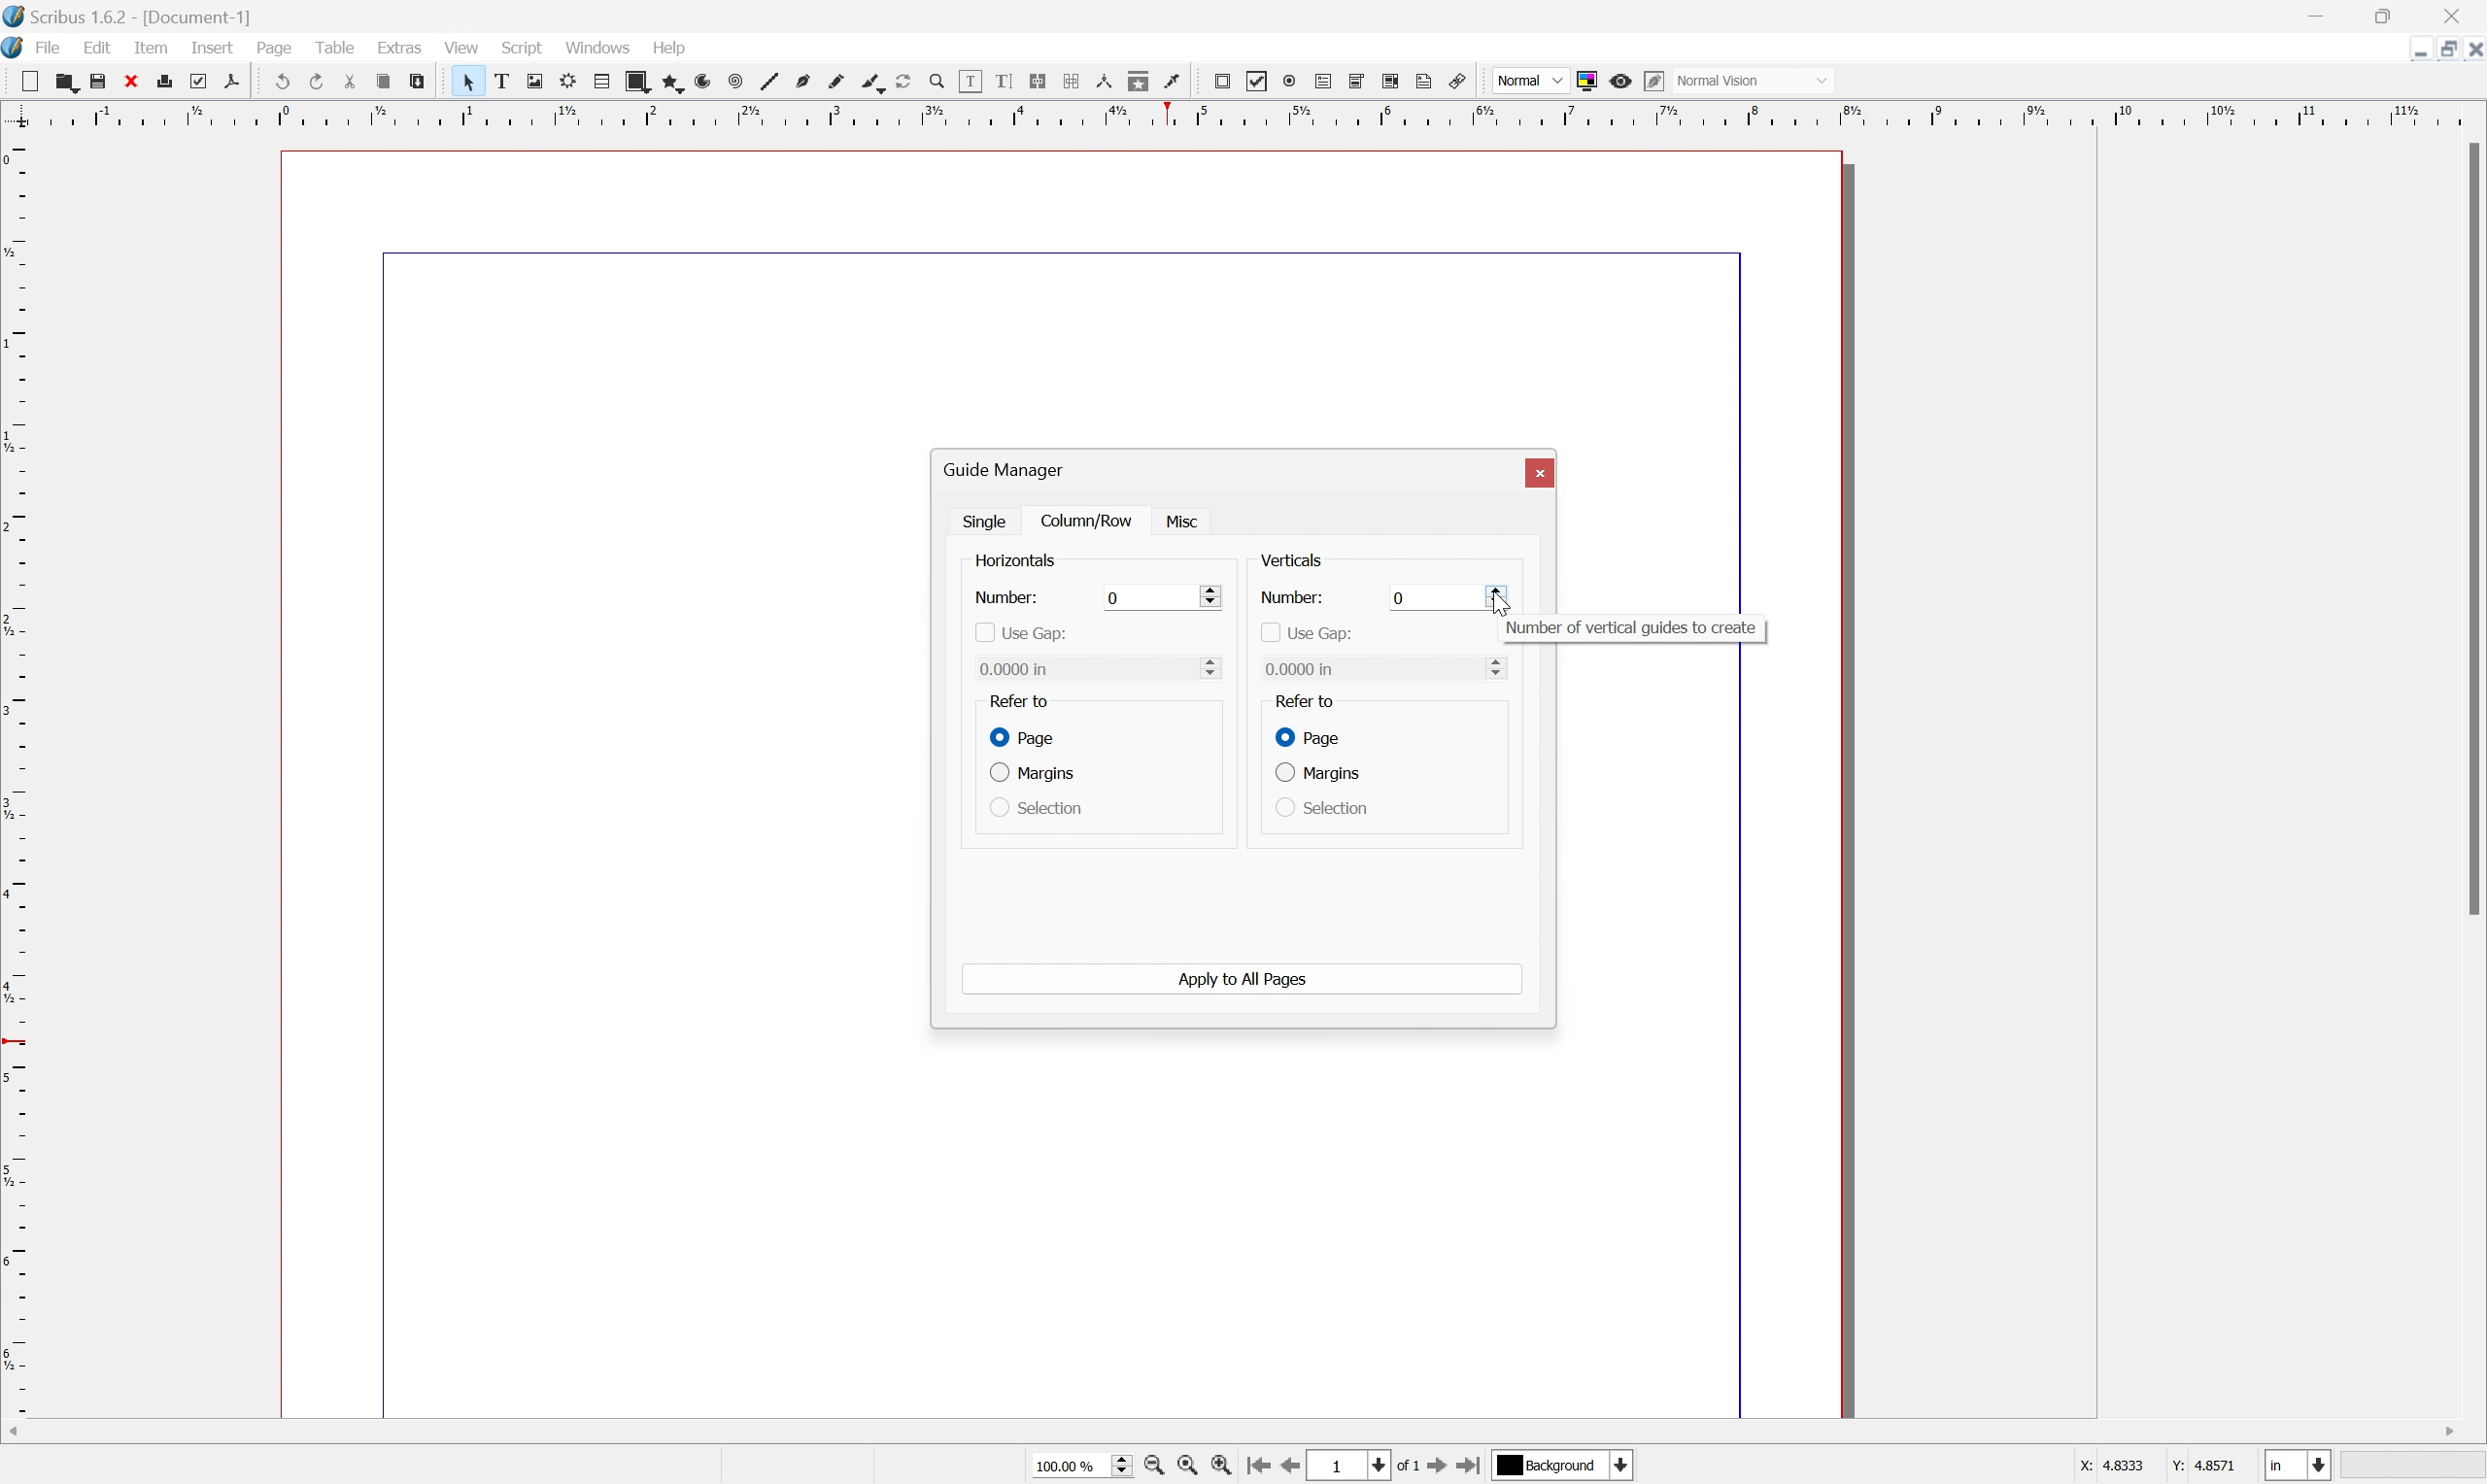  What do you see at coordinates (1469, 1469) in the screenshot?
I see `go to last` at bounding box center [1469, 1469].